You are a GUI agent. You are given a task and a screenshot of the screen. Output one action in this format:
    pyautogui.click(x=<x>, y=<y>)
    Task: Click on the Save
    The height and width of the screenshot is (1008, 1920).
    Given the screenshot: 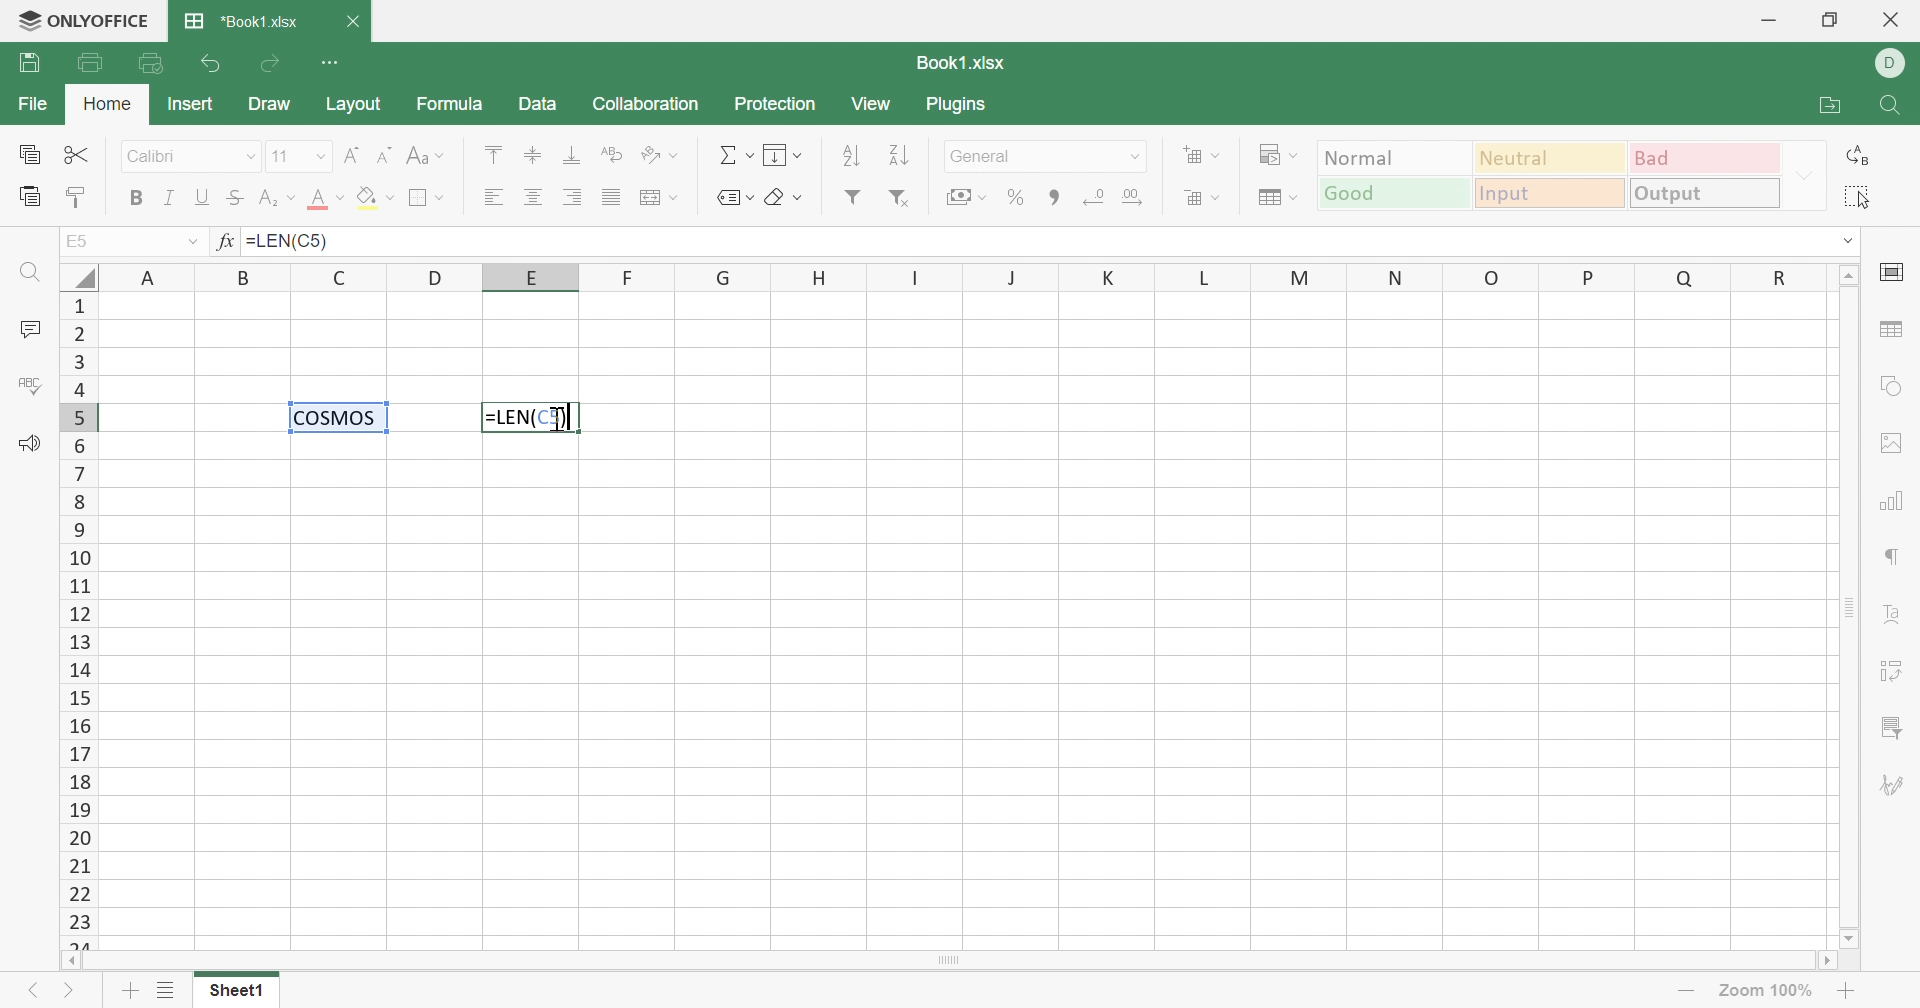 What is the action you would take?
    pyautogui.click(x=28, y=63)
    